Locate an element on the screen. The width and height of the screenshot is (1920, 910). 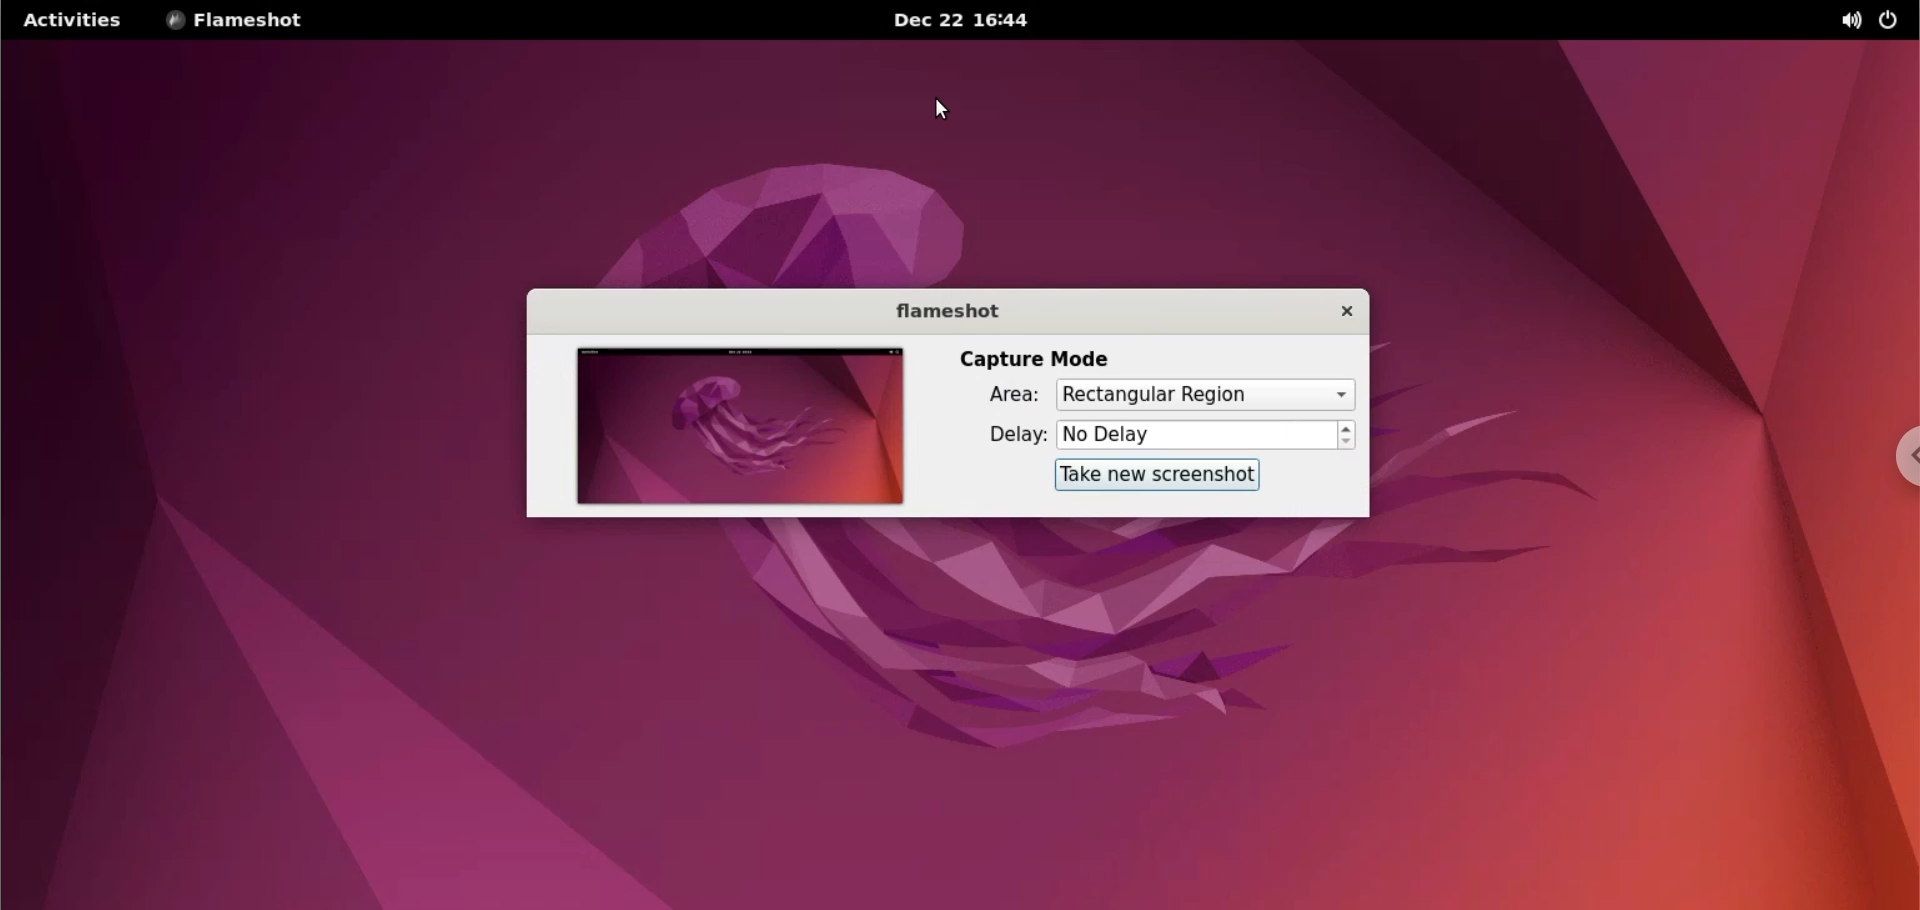
flameshot options is located at coordinates (237, 20).